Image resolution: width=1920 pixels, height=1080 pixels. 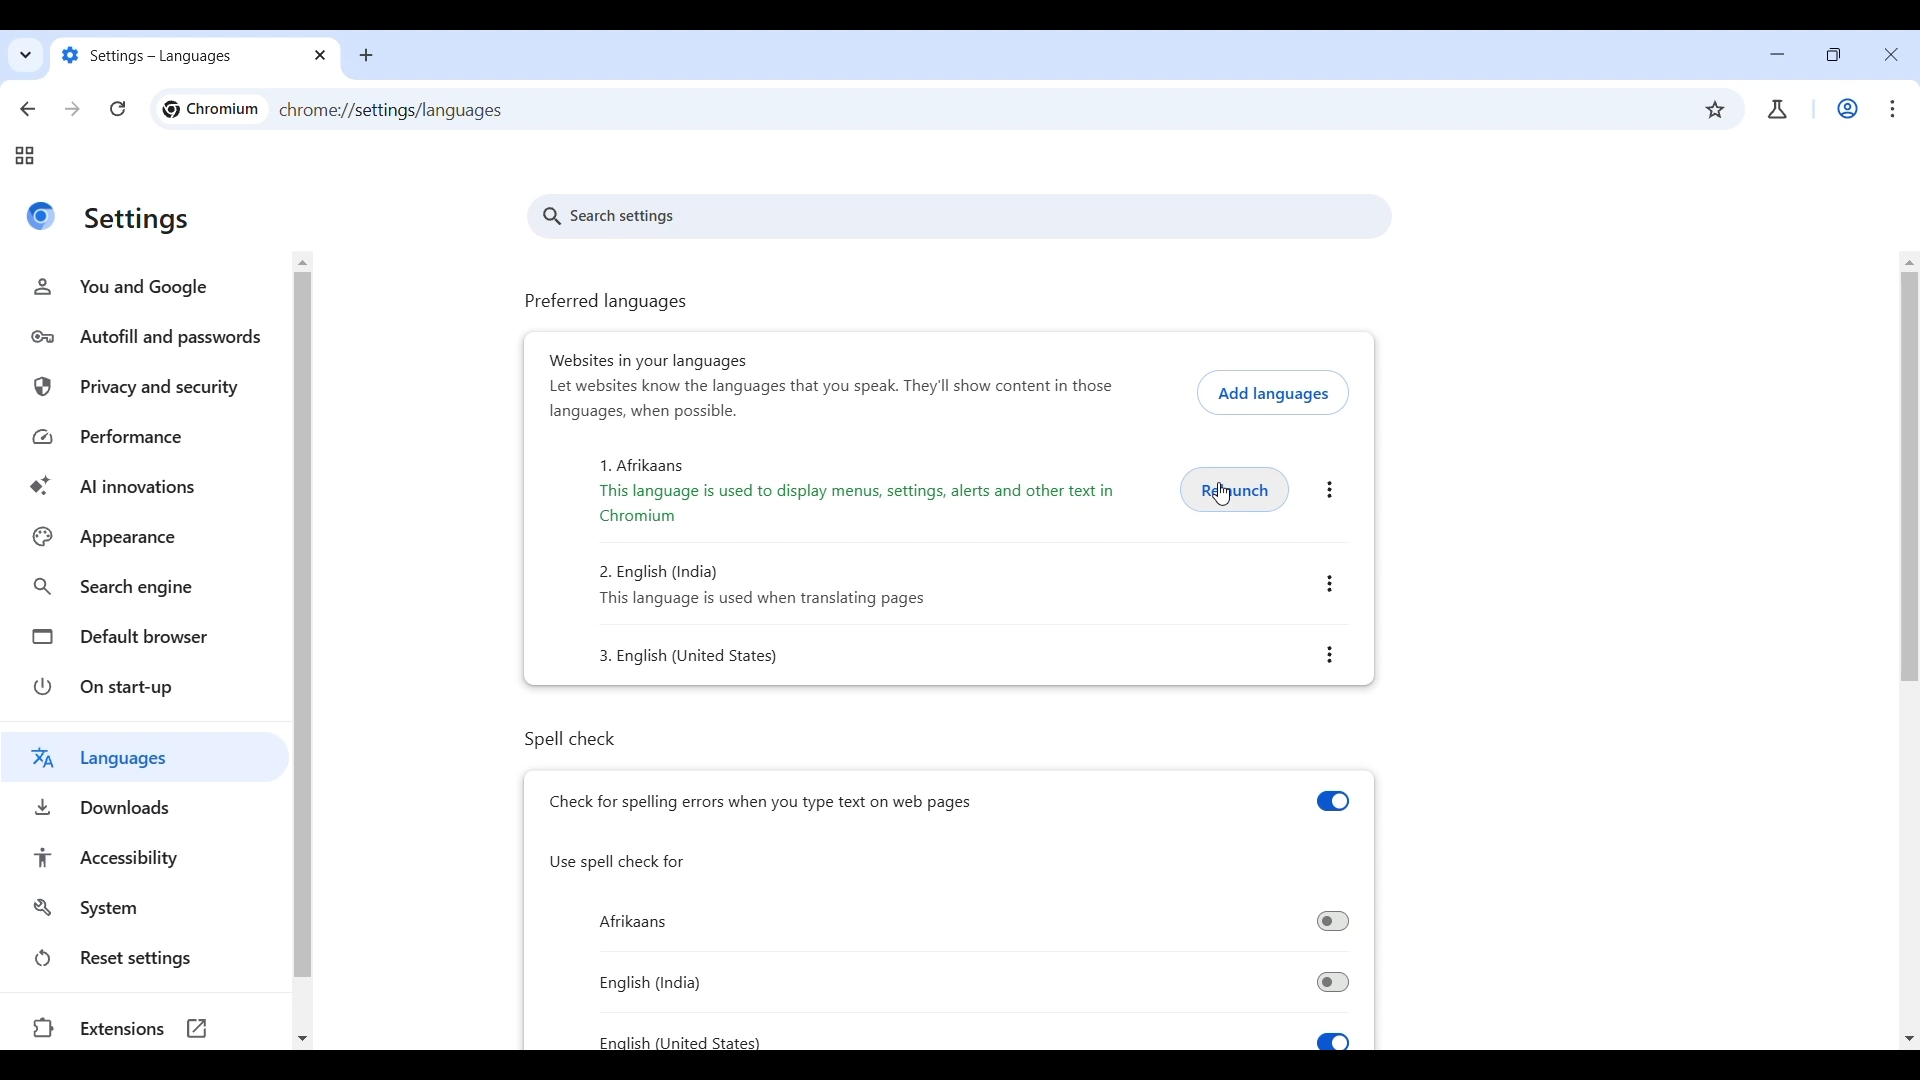 I want to click on use spell check for, so click(x=619, y=861).